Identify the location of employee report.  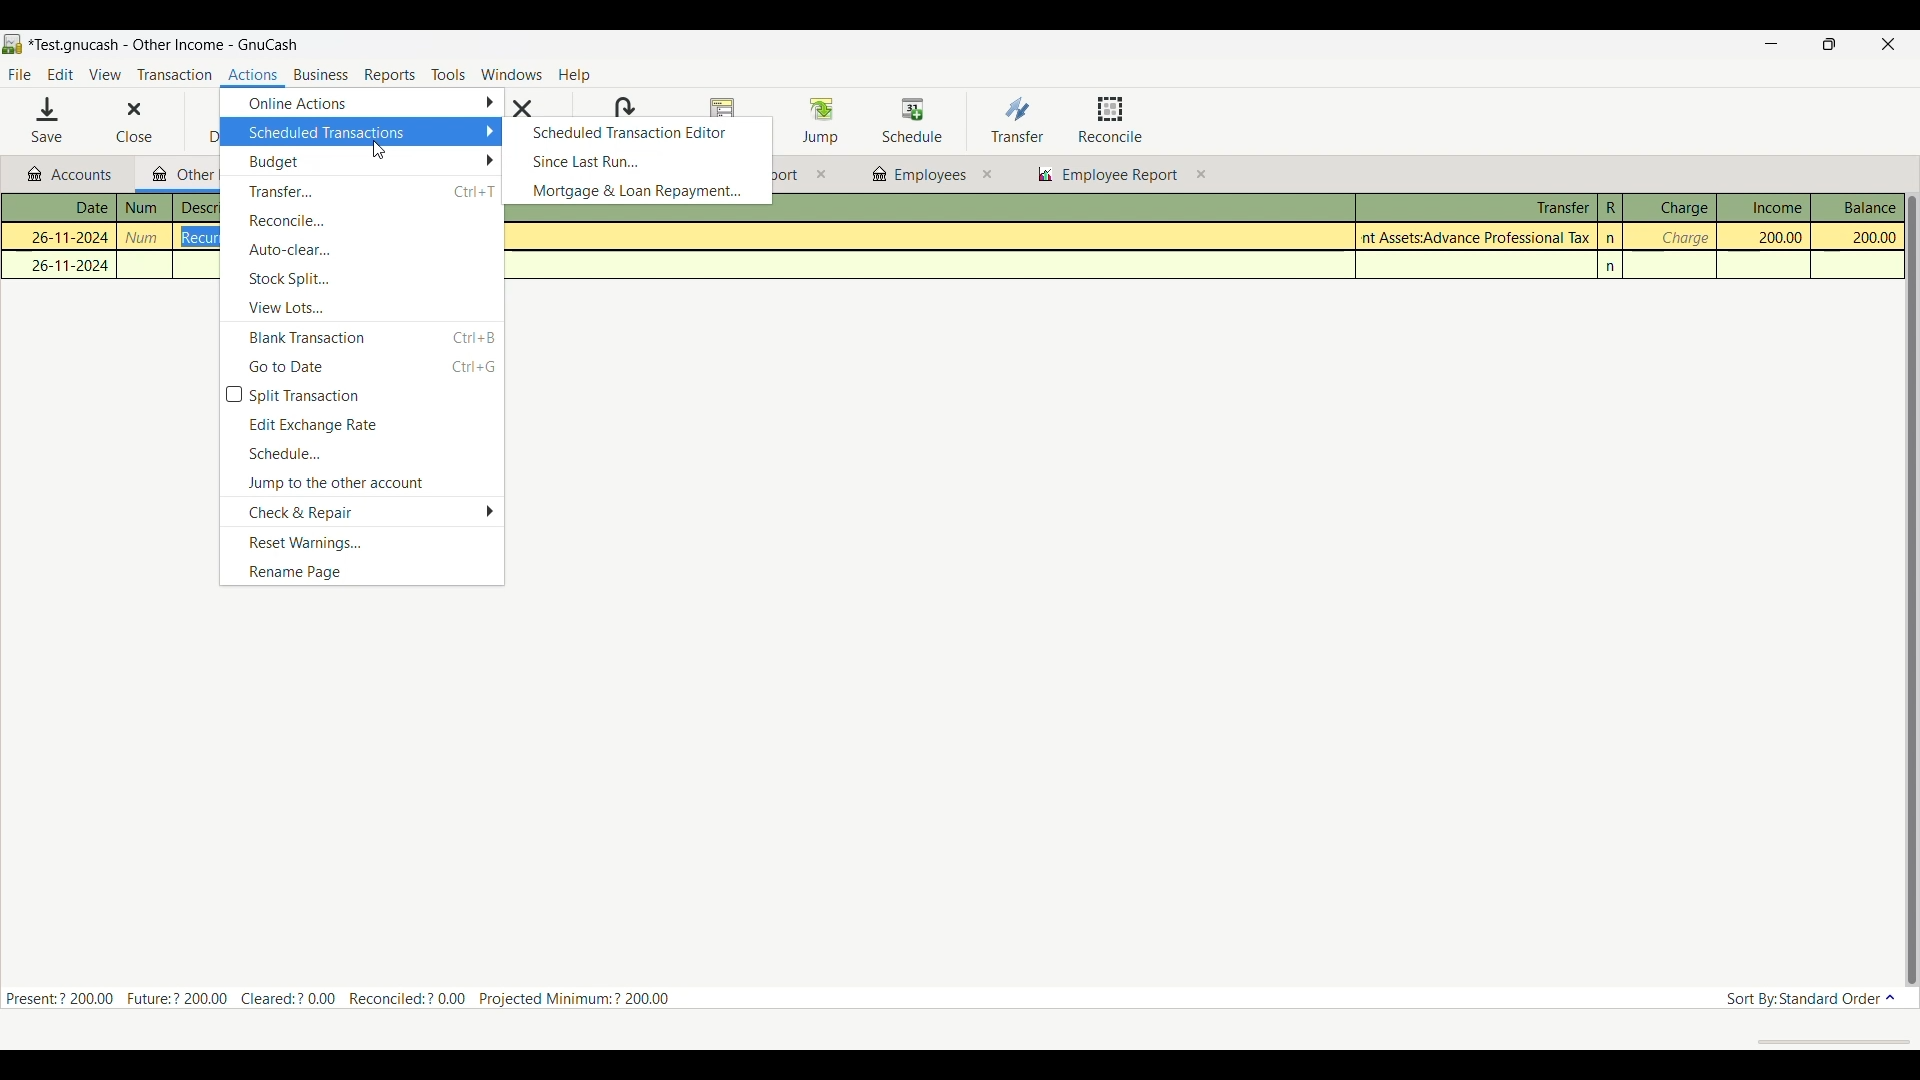
(1118, 177).